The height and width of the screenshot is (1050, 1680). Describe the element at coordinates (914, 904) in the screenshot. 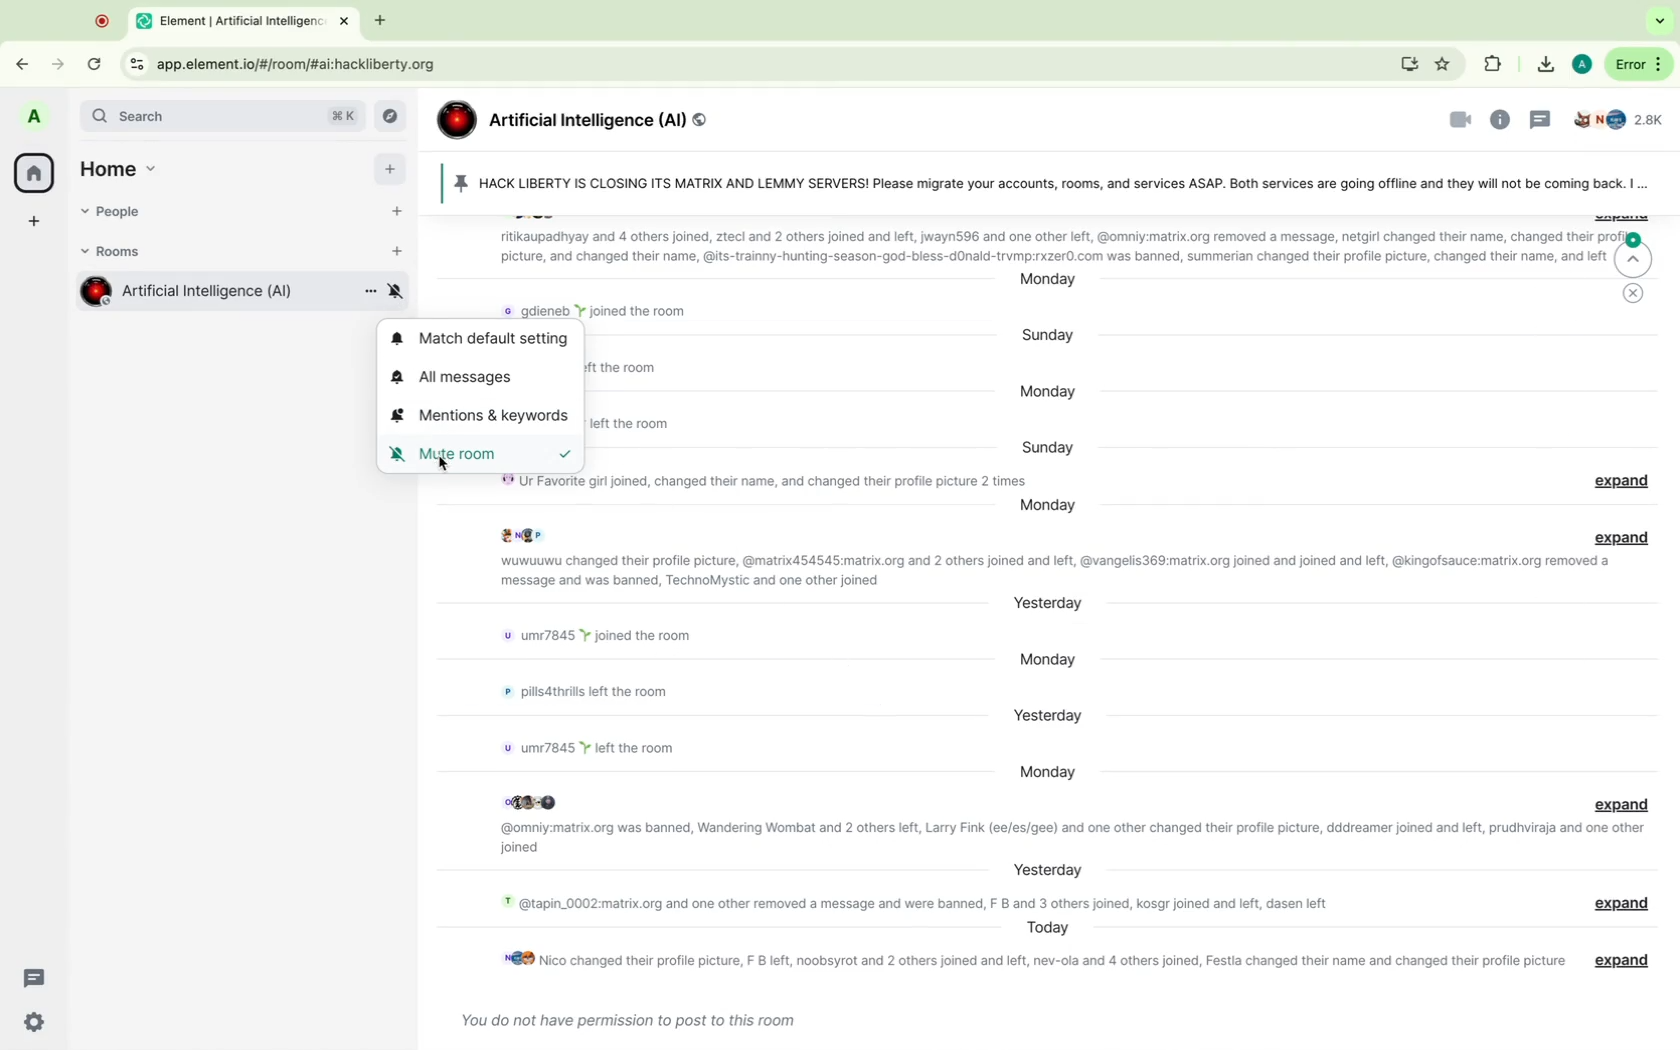

I see `message` at that location.